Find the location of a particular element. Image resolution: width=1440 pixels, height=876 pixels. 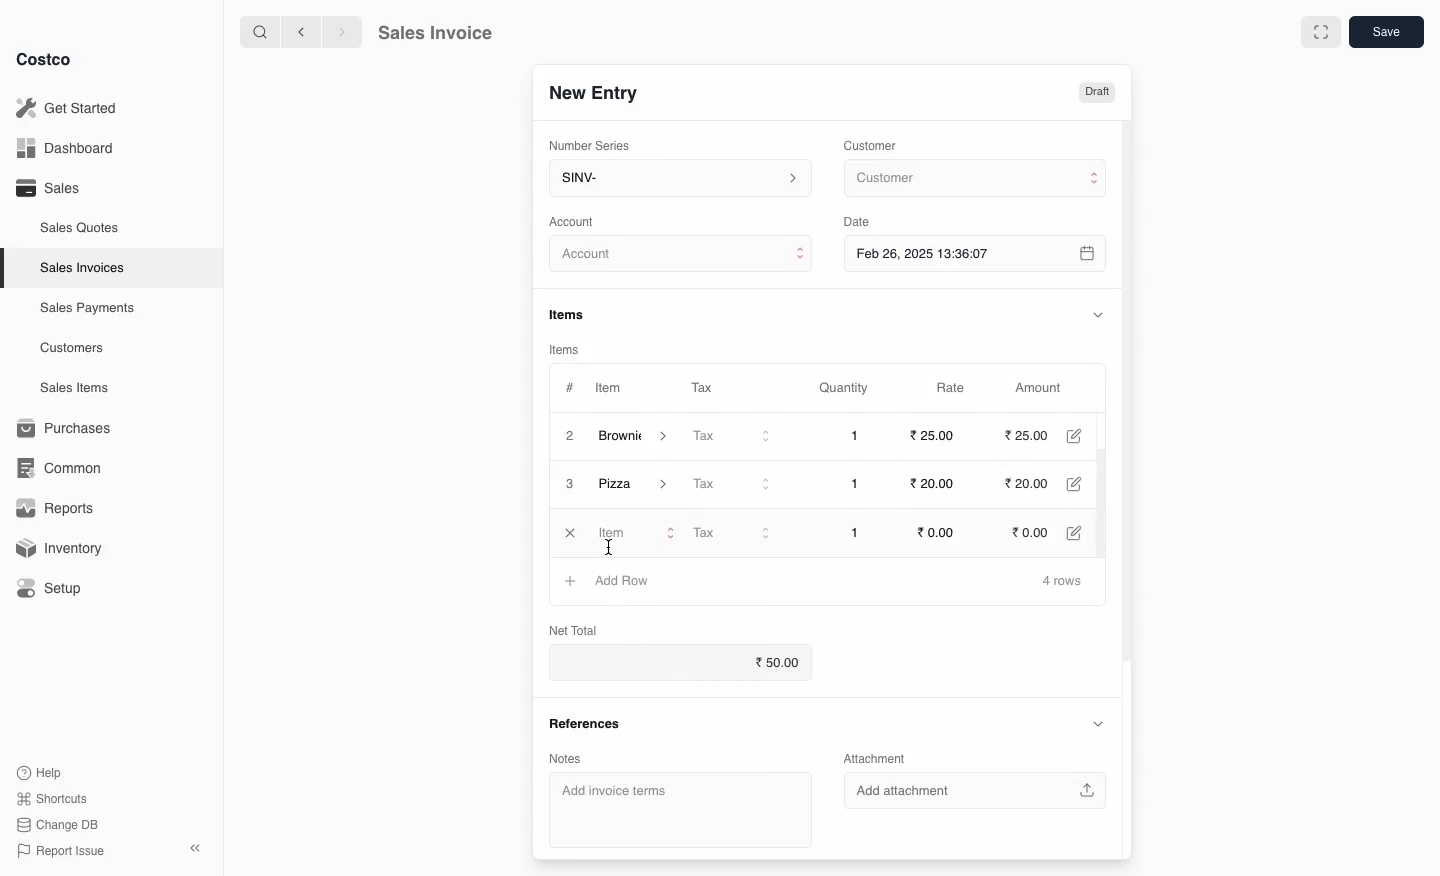

Attachment is located at coordinates (876, 760).